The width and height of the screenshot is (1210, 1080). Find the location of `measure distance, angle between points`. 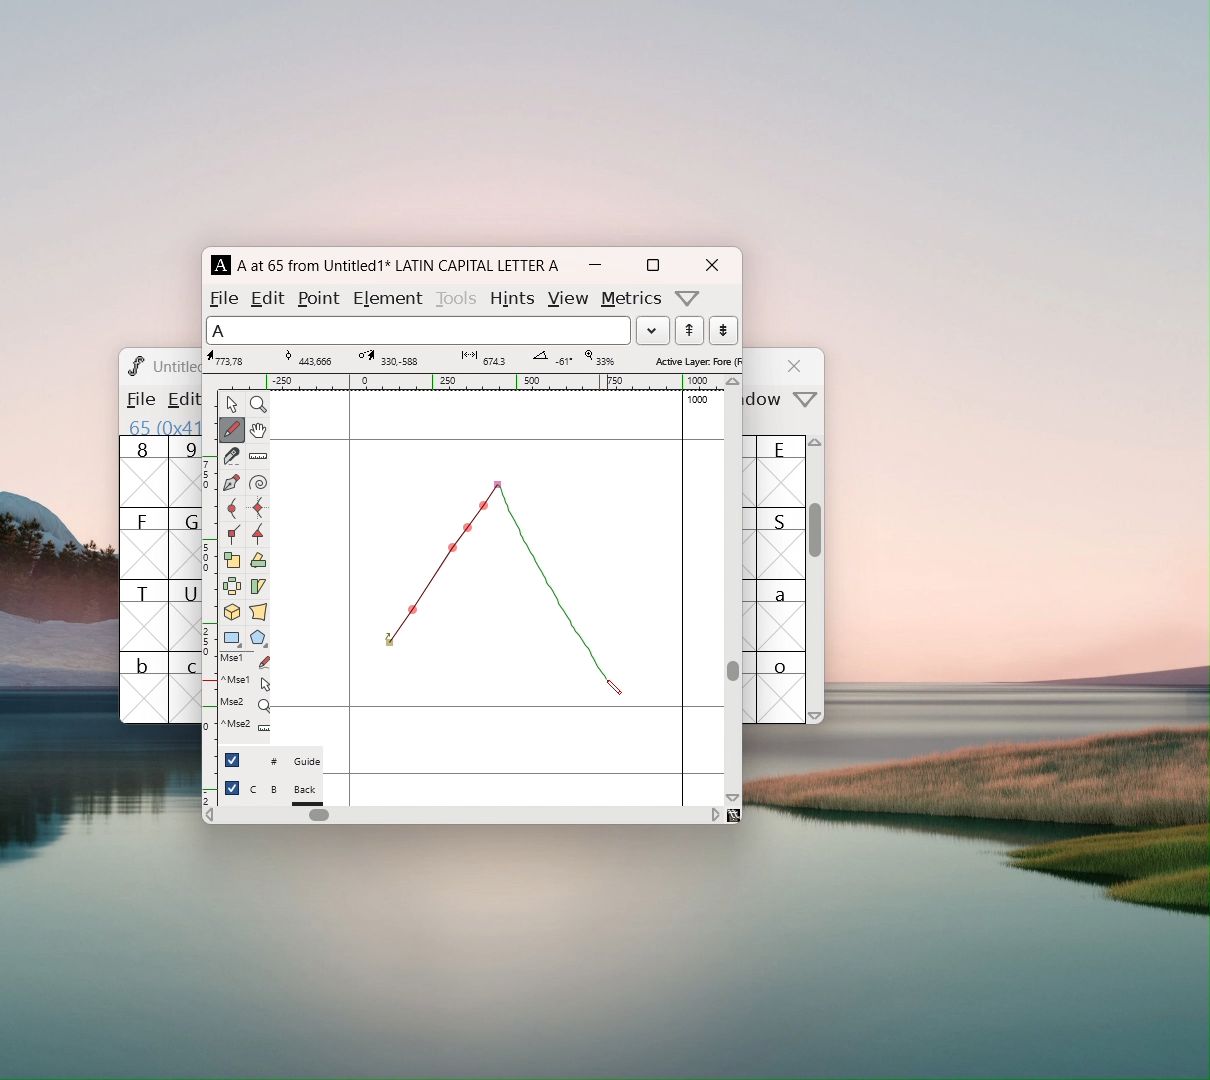

measure distance, angle between points is located at coordinates (258, 457).